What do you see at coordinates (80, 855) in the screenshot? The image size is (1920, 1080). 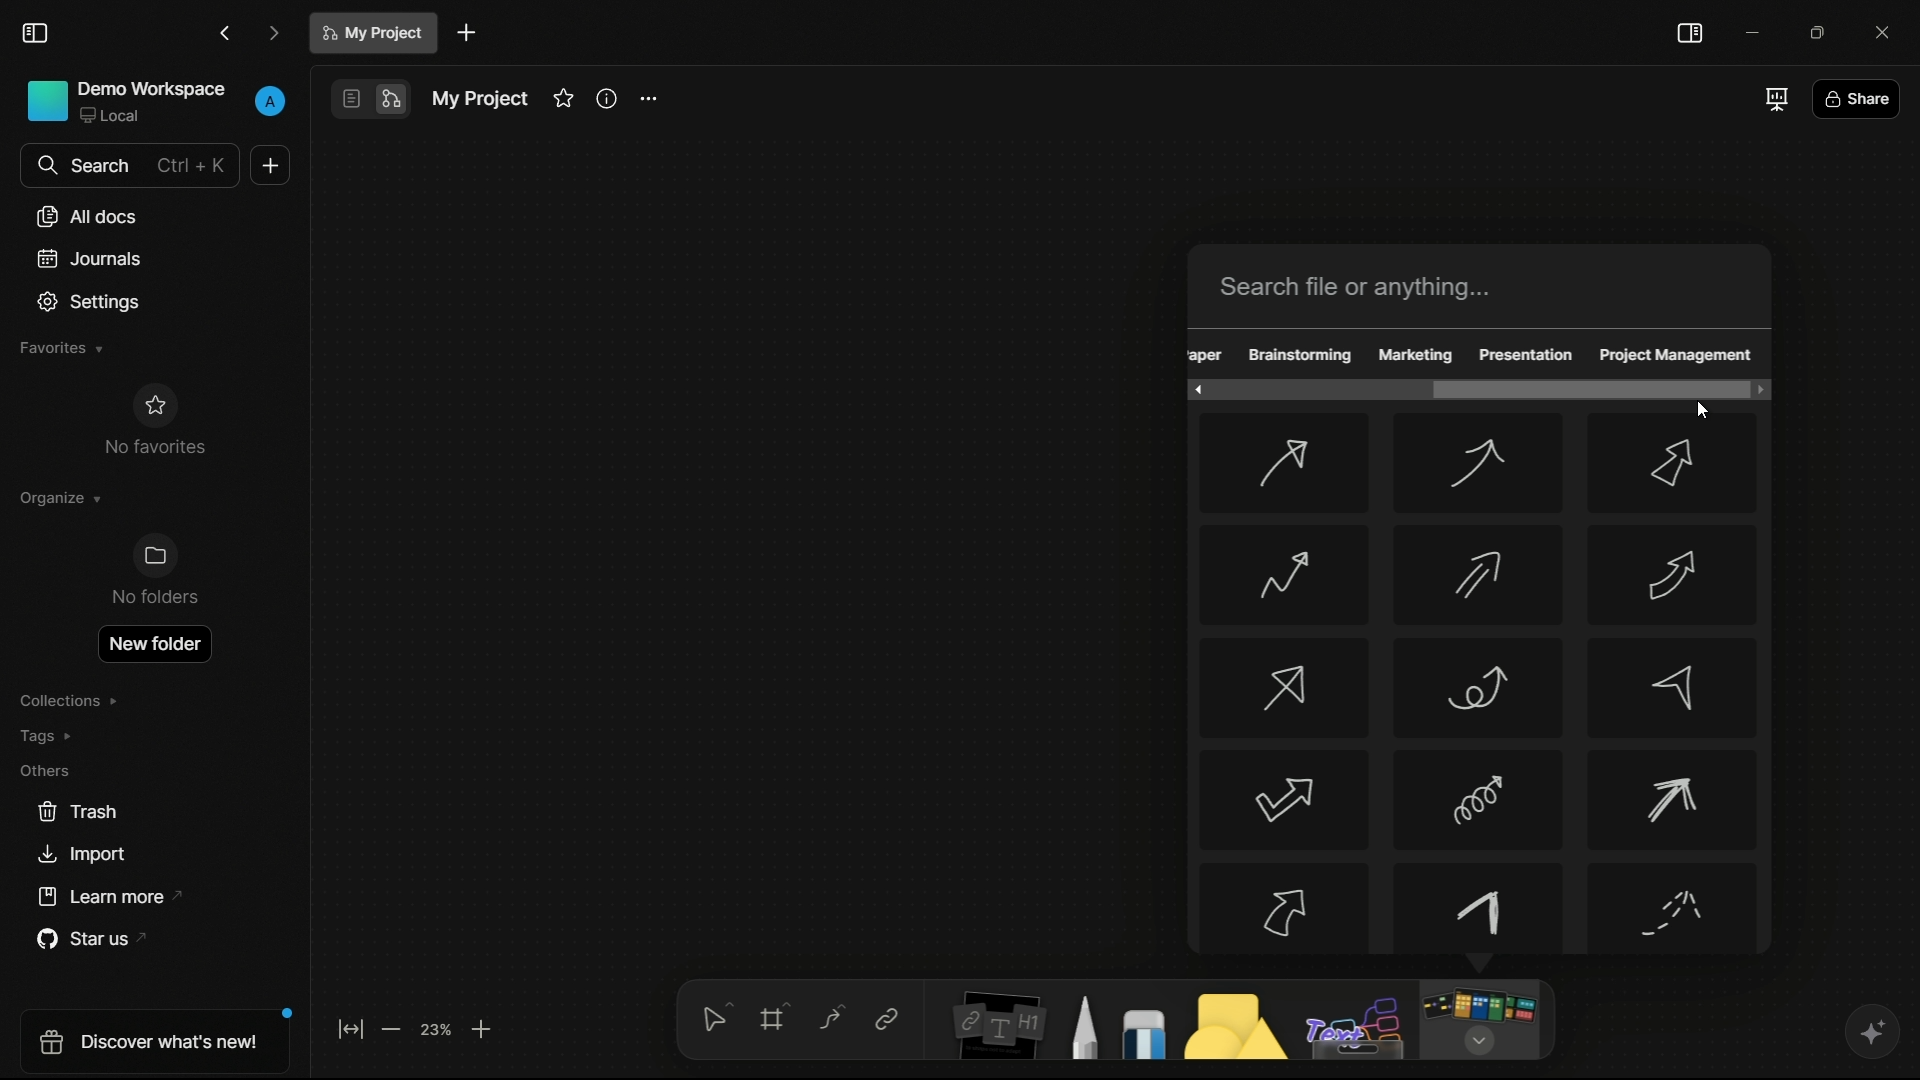 I see `import` at bounding box center [80, 855].